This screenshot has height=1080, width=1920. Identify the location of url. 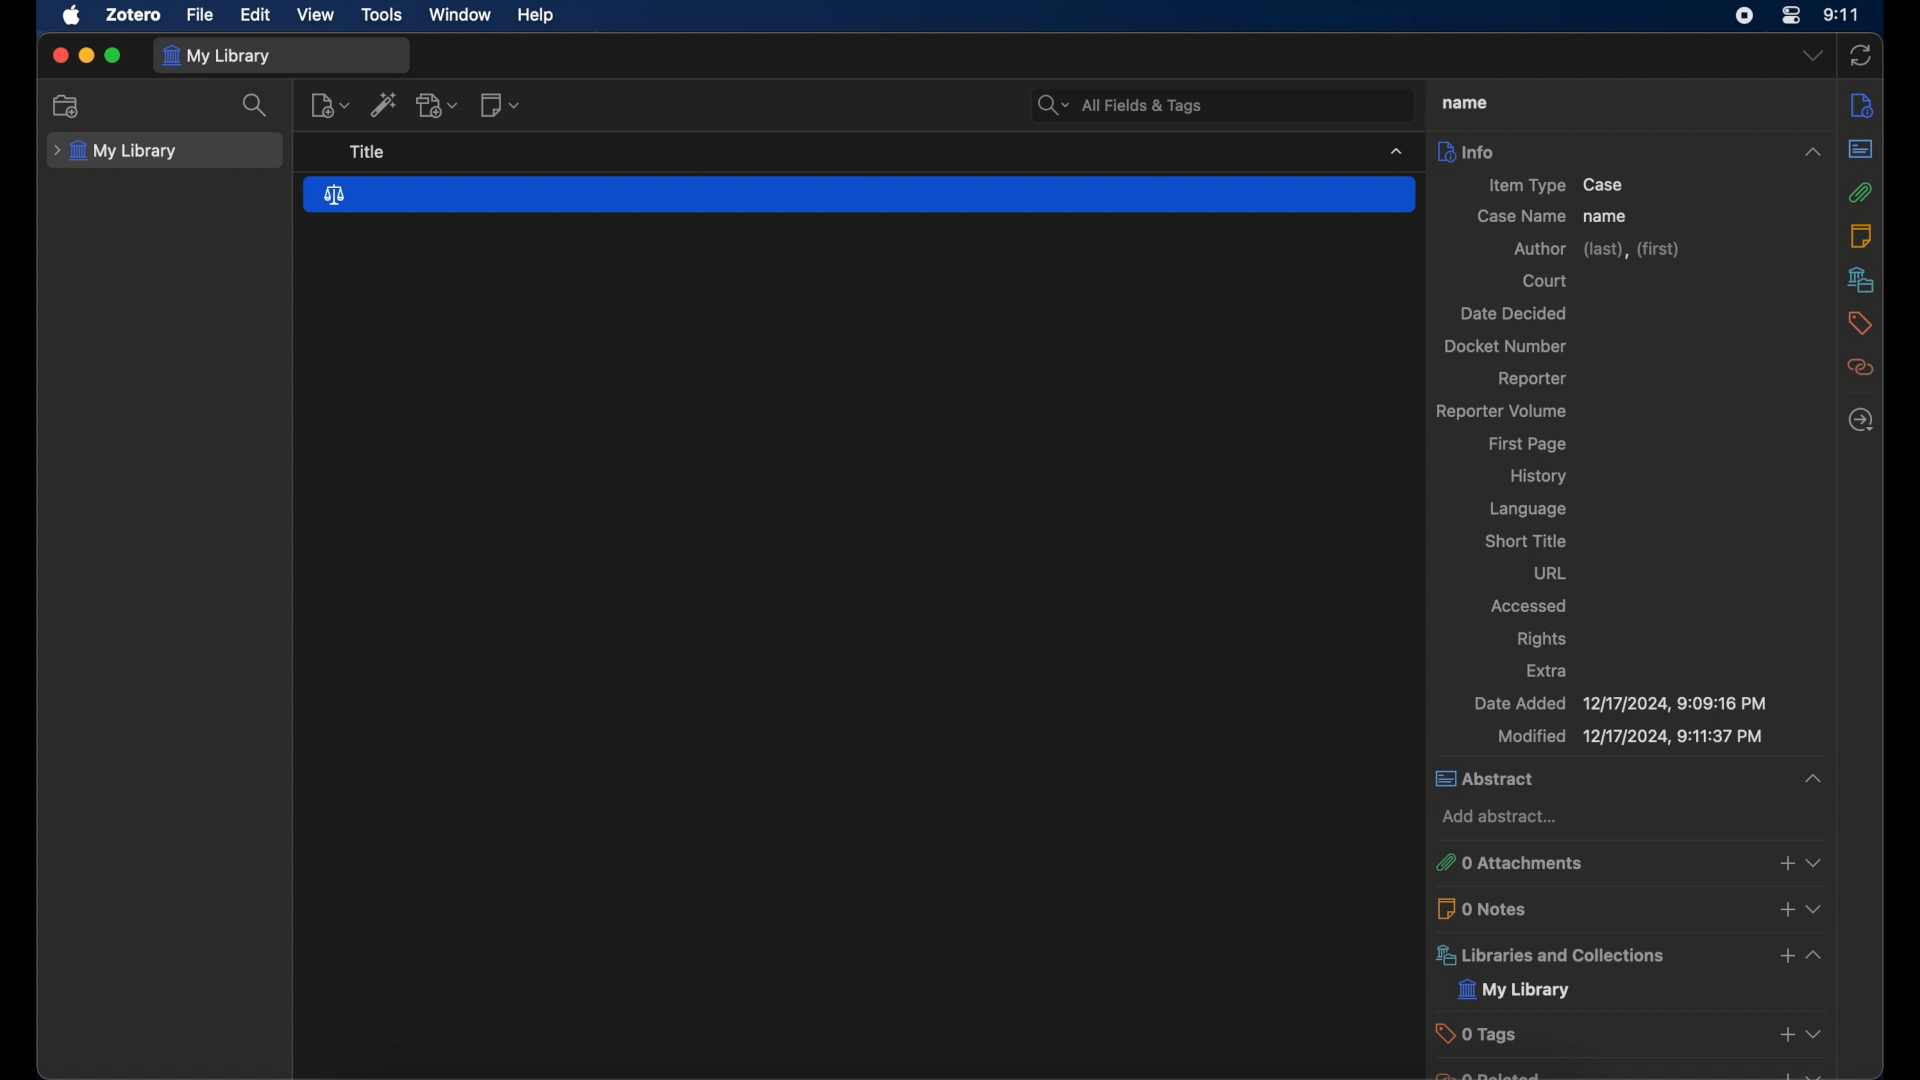
(1553, 574).